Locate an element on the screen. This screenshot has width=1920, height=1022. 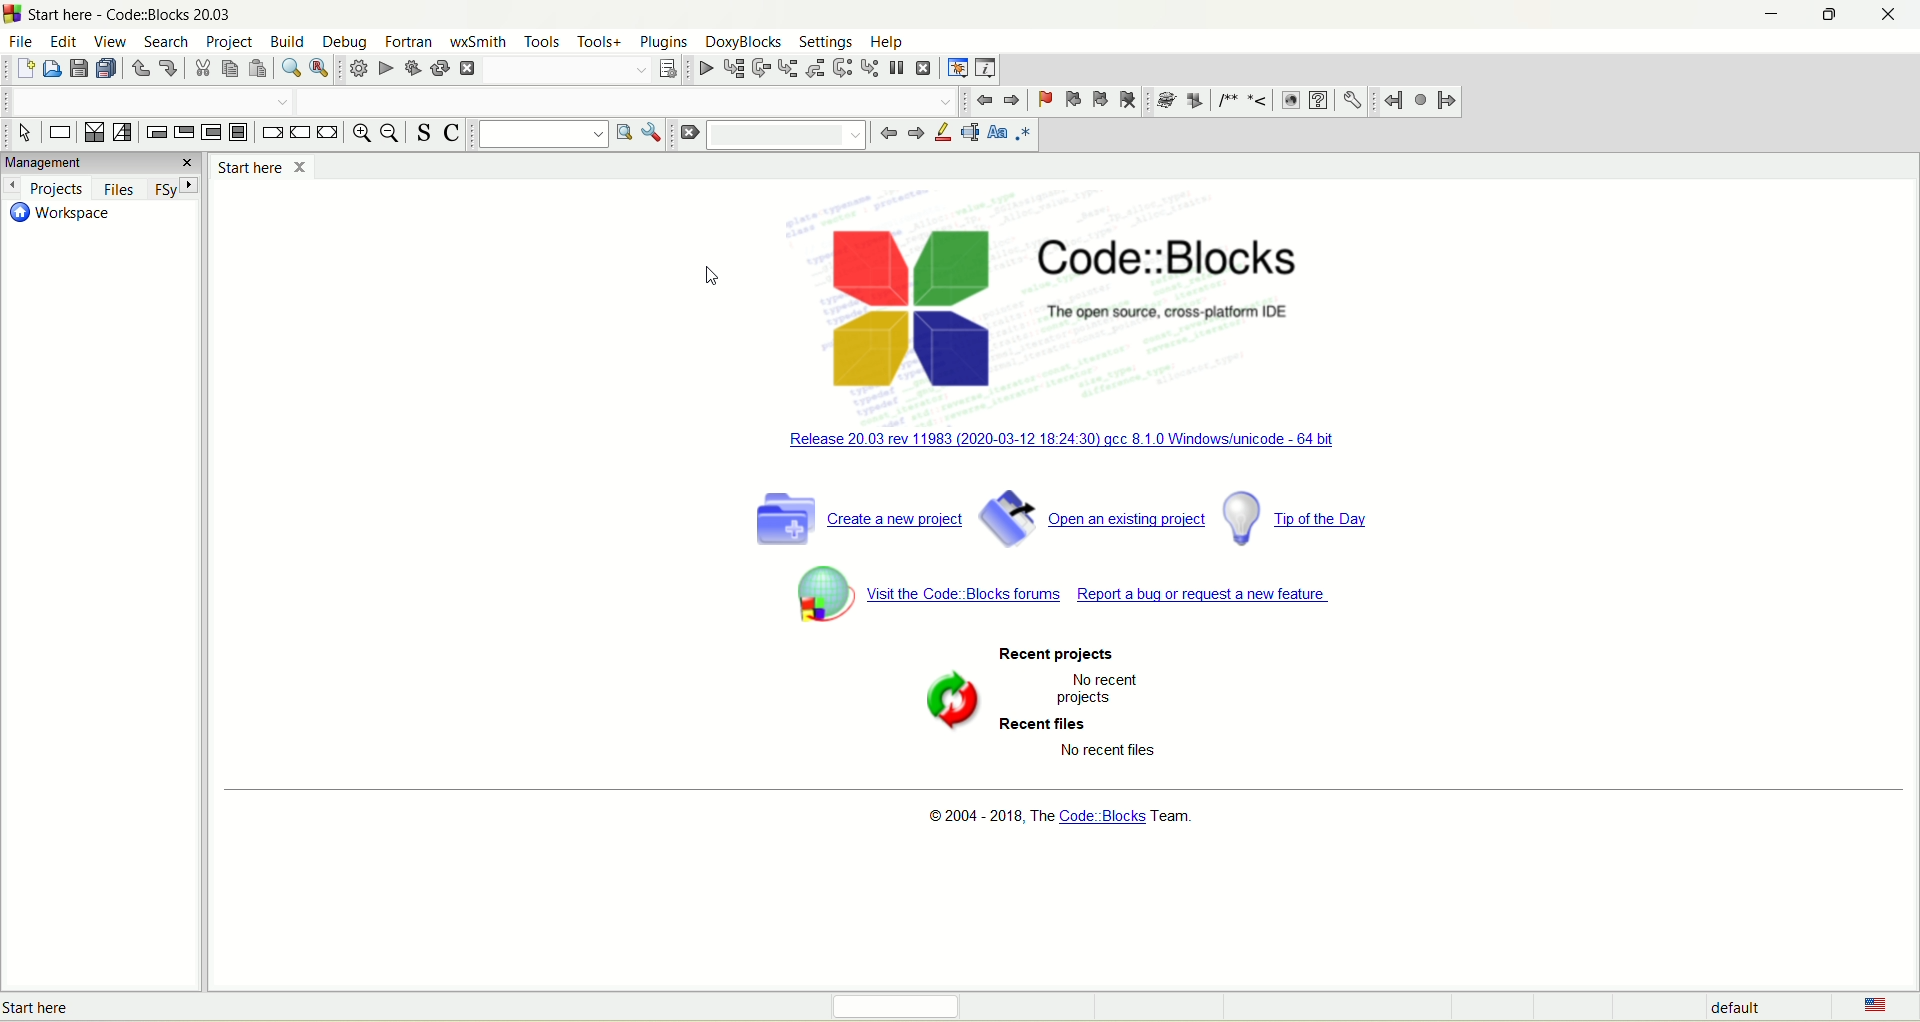
cut is located at coordinates (201, 68).